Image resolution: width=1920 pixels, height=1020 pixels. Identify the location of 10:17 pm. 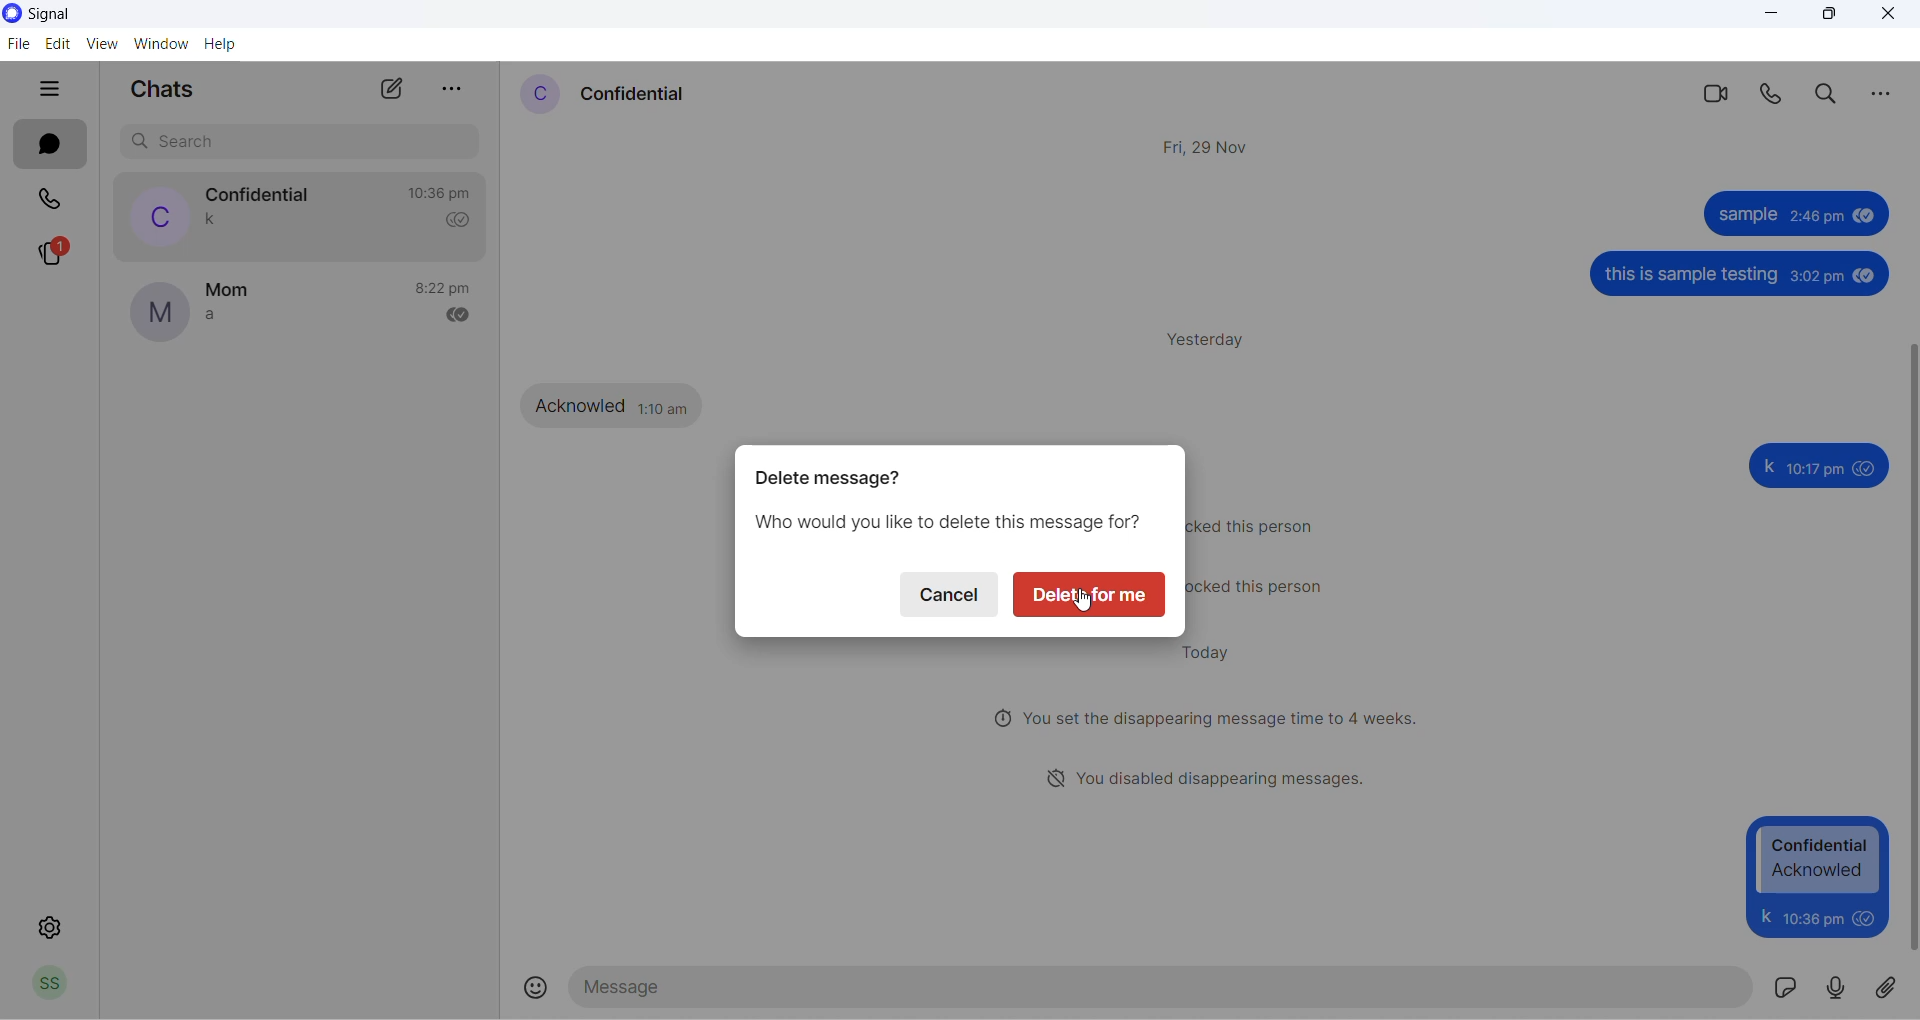
(1816, 917).